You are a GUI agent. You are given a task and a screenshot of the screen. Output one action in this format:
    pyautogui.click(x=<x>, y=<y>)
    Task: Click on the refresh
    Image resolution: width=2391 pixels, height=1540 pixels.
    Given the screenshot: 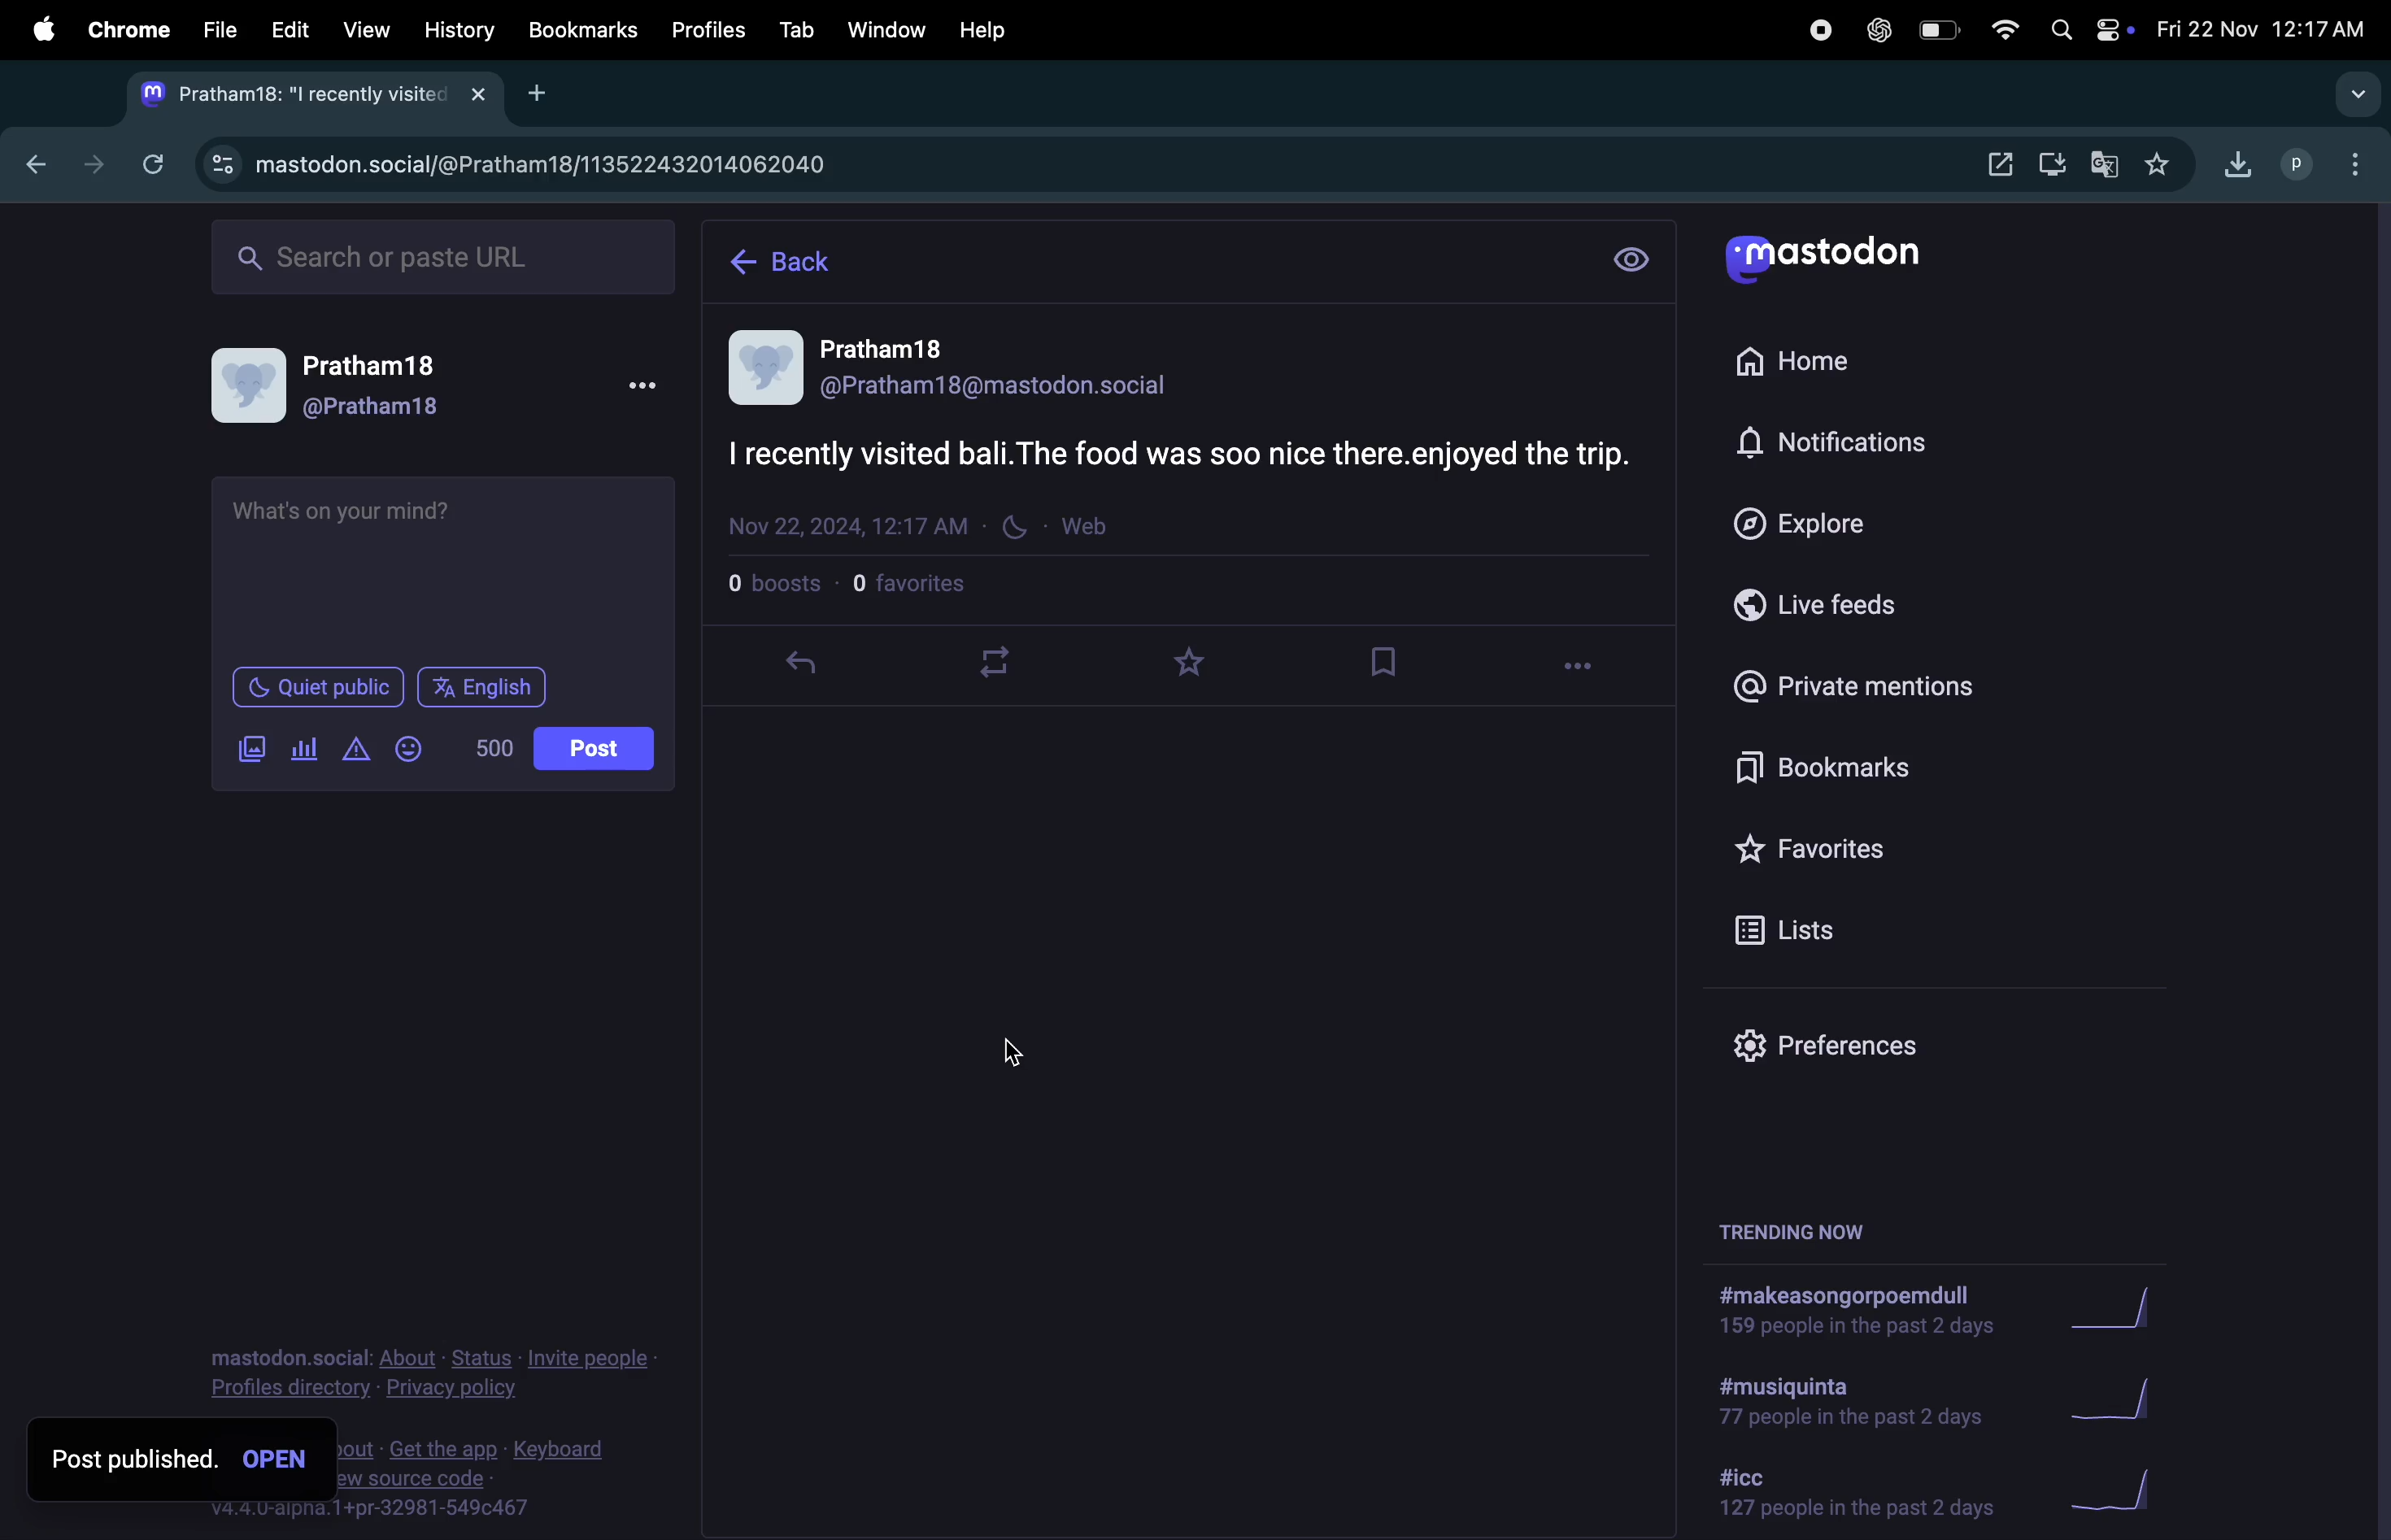 What is the action you would take?
    pyautogui.click(x=151, y=161)
    